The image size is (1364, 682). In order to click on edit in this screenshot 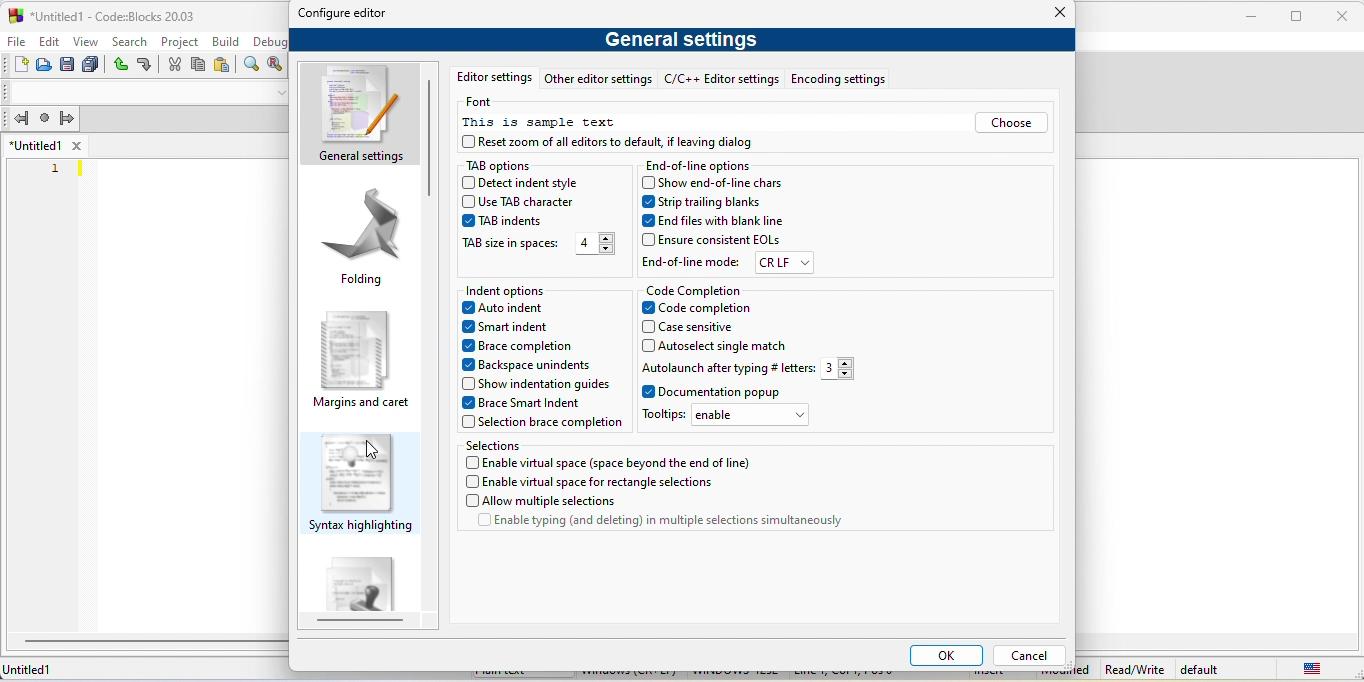, I will do `click(47, 41)`.